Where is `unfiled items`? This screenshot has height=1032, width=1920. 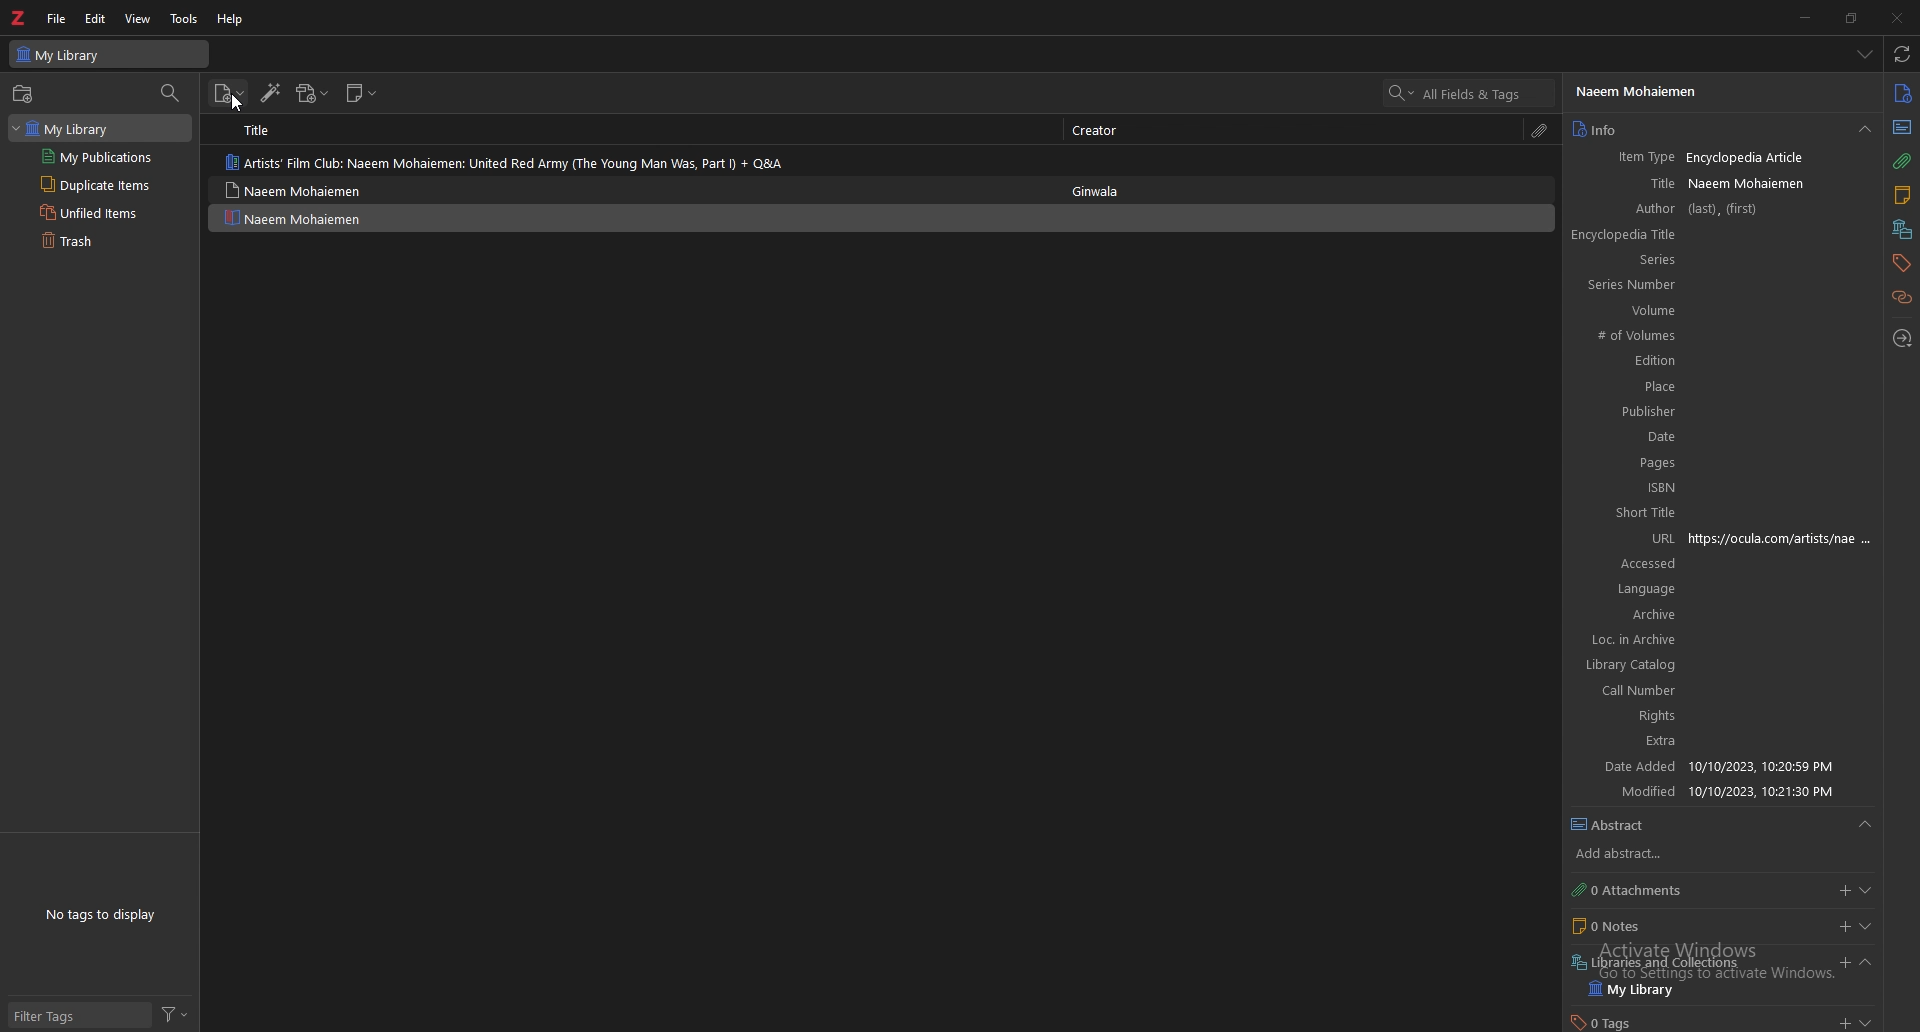
unfiled items is located at coordinates (93, 213).